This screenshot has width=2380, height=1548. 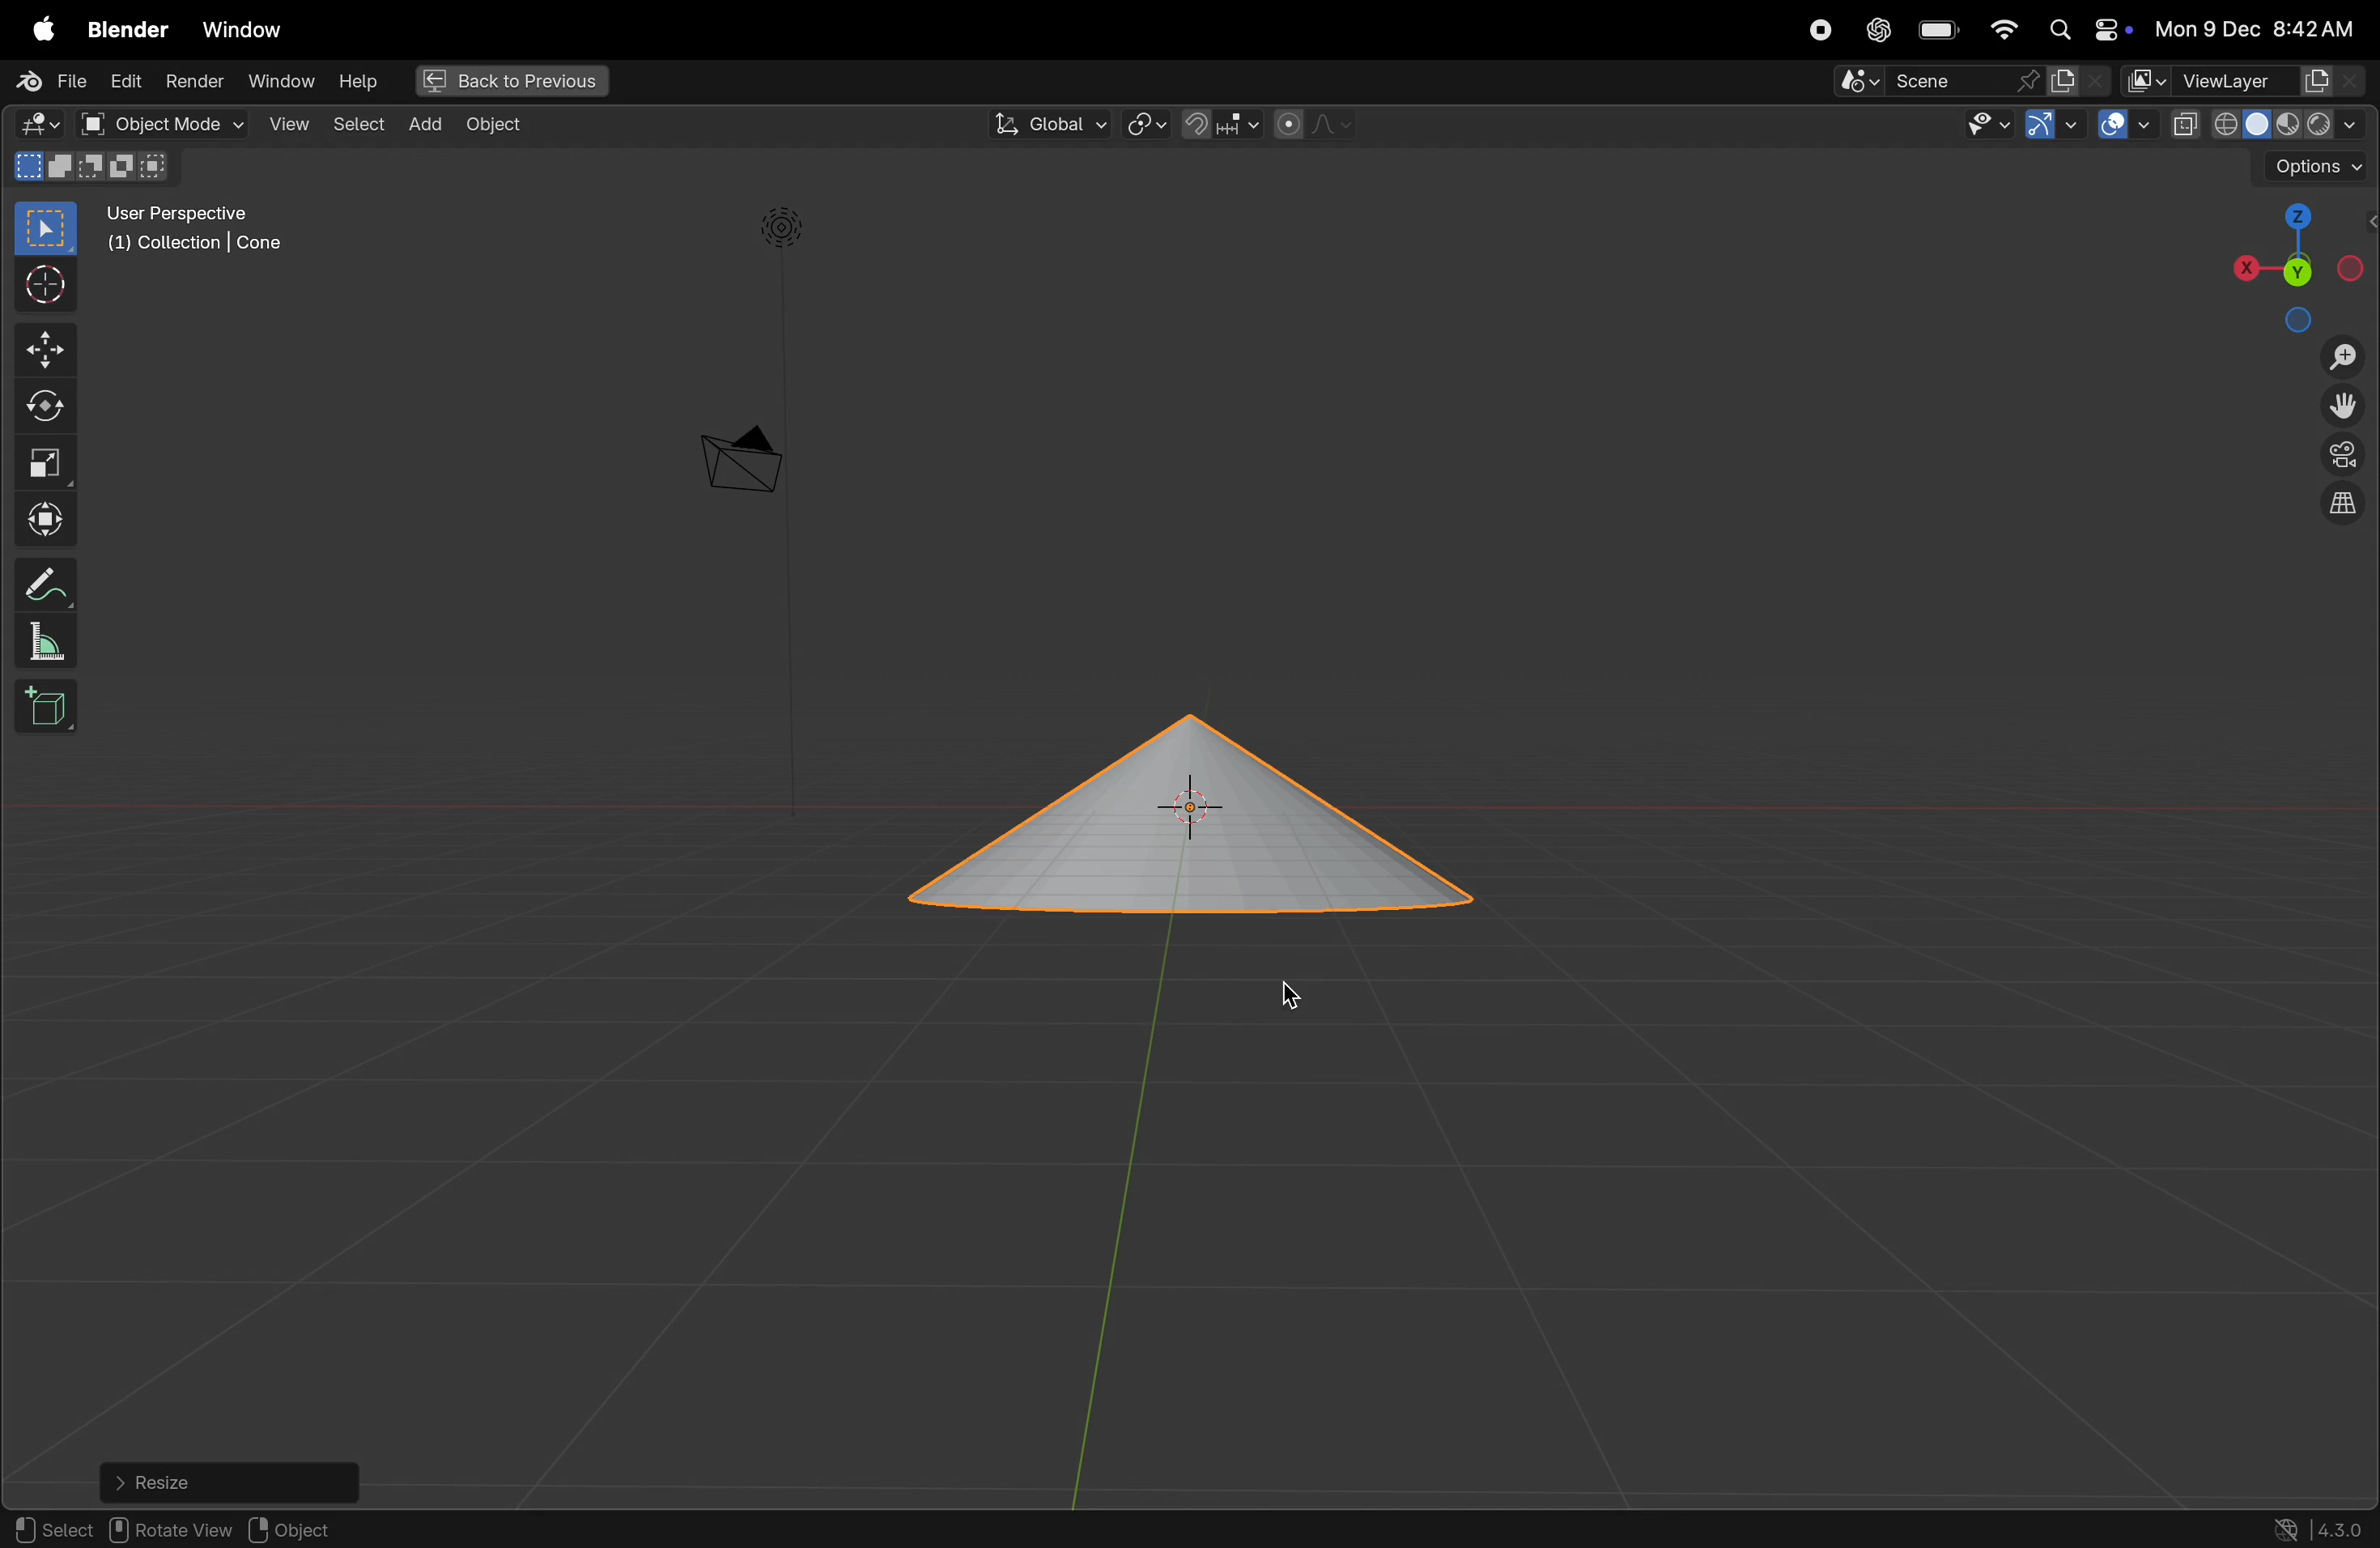 I want to click on measure, so click(x=39, y=638).